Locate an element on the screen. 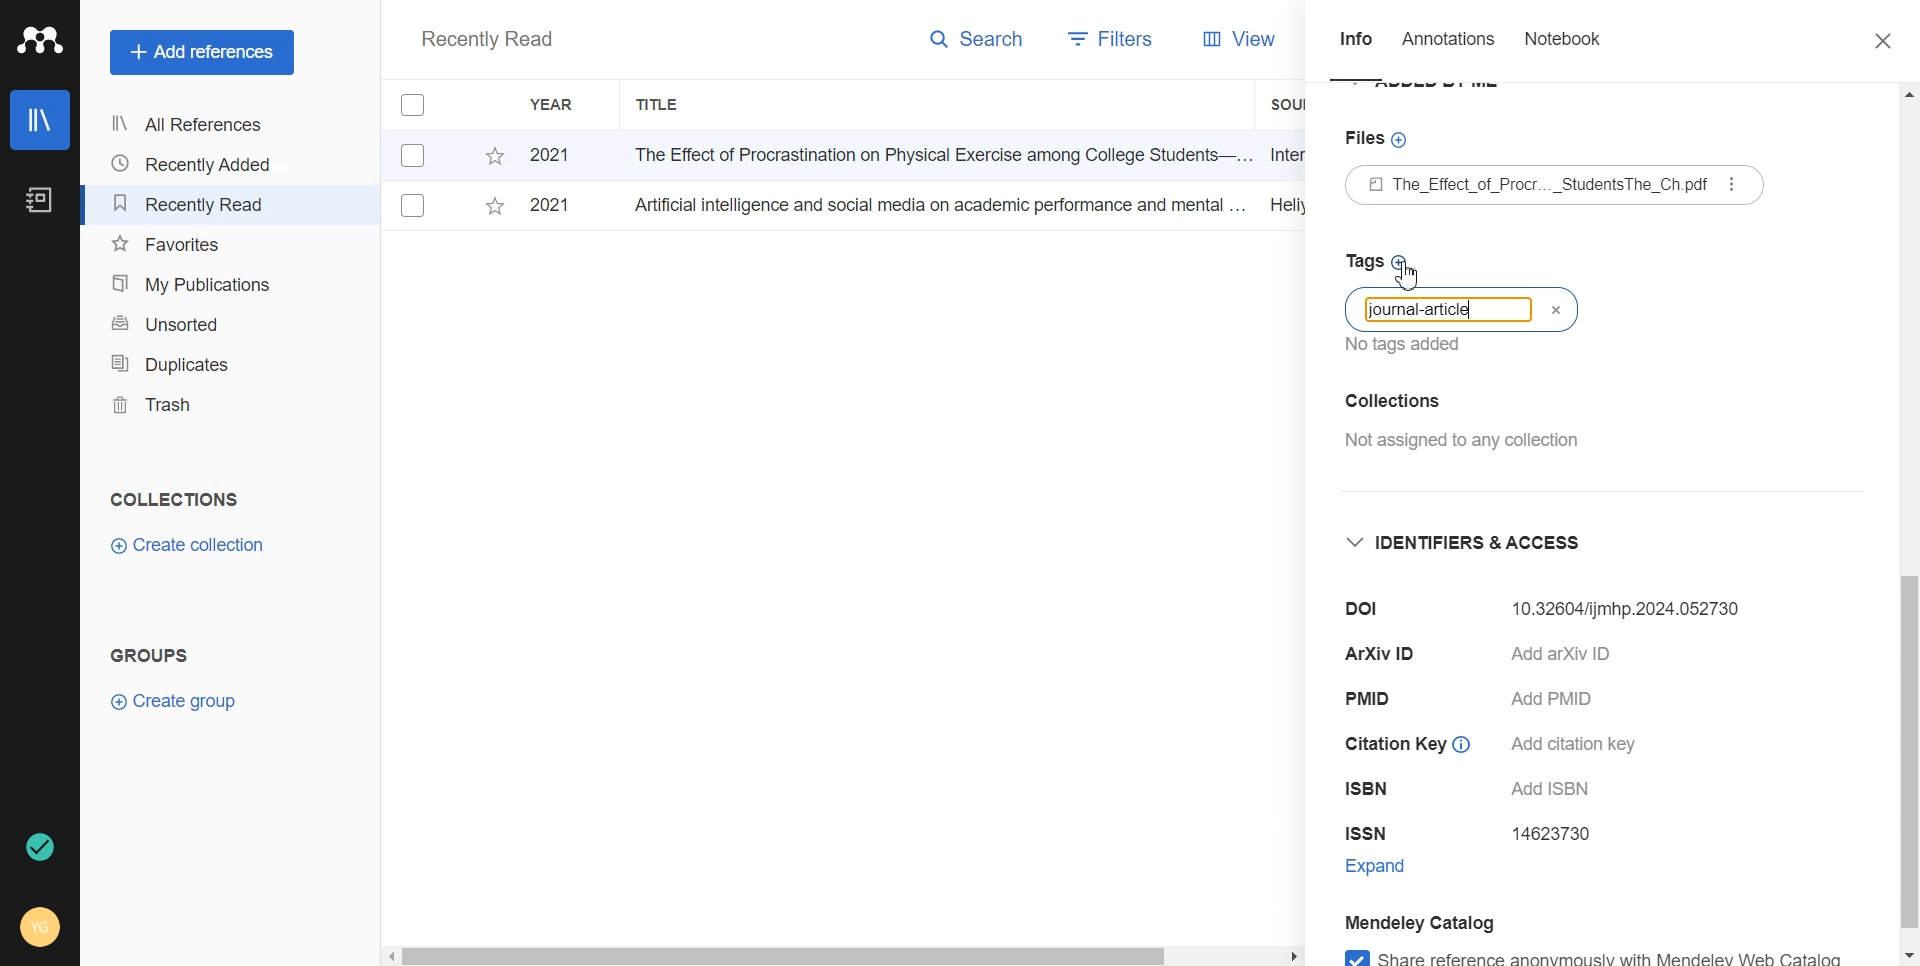 This screenshot has width=1920, height=966. Dol 10.32604/ijmhp.2024.052730 is located at coordinates (1543, 608).